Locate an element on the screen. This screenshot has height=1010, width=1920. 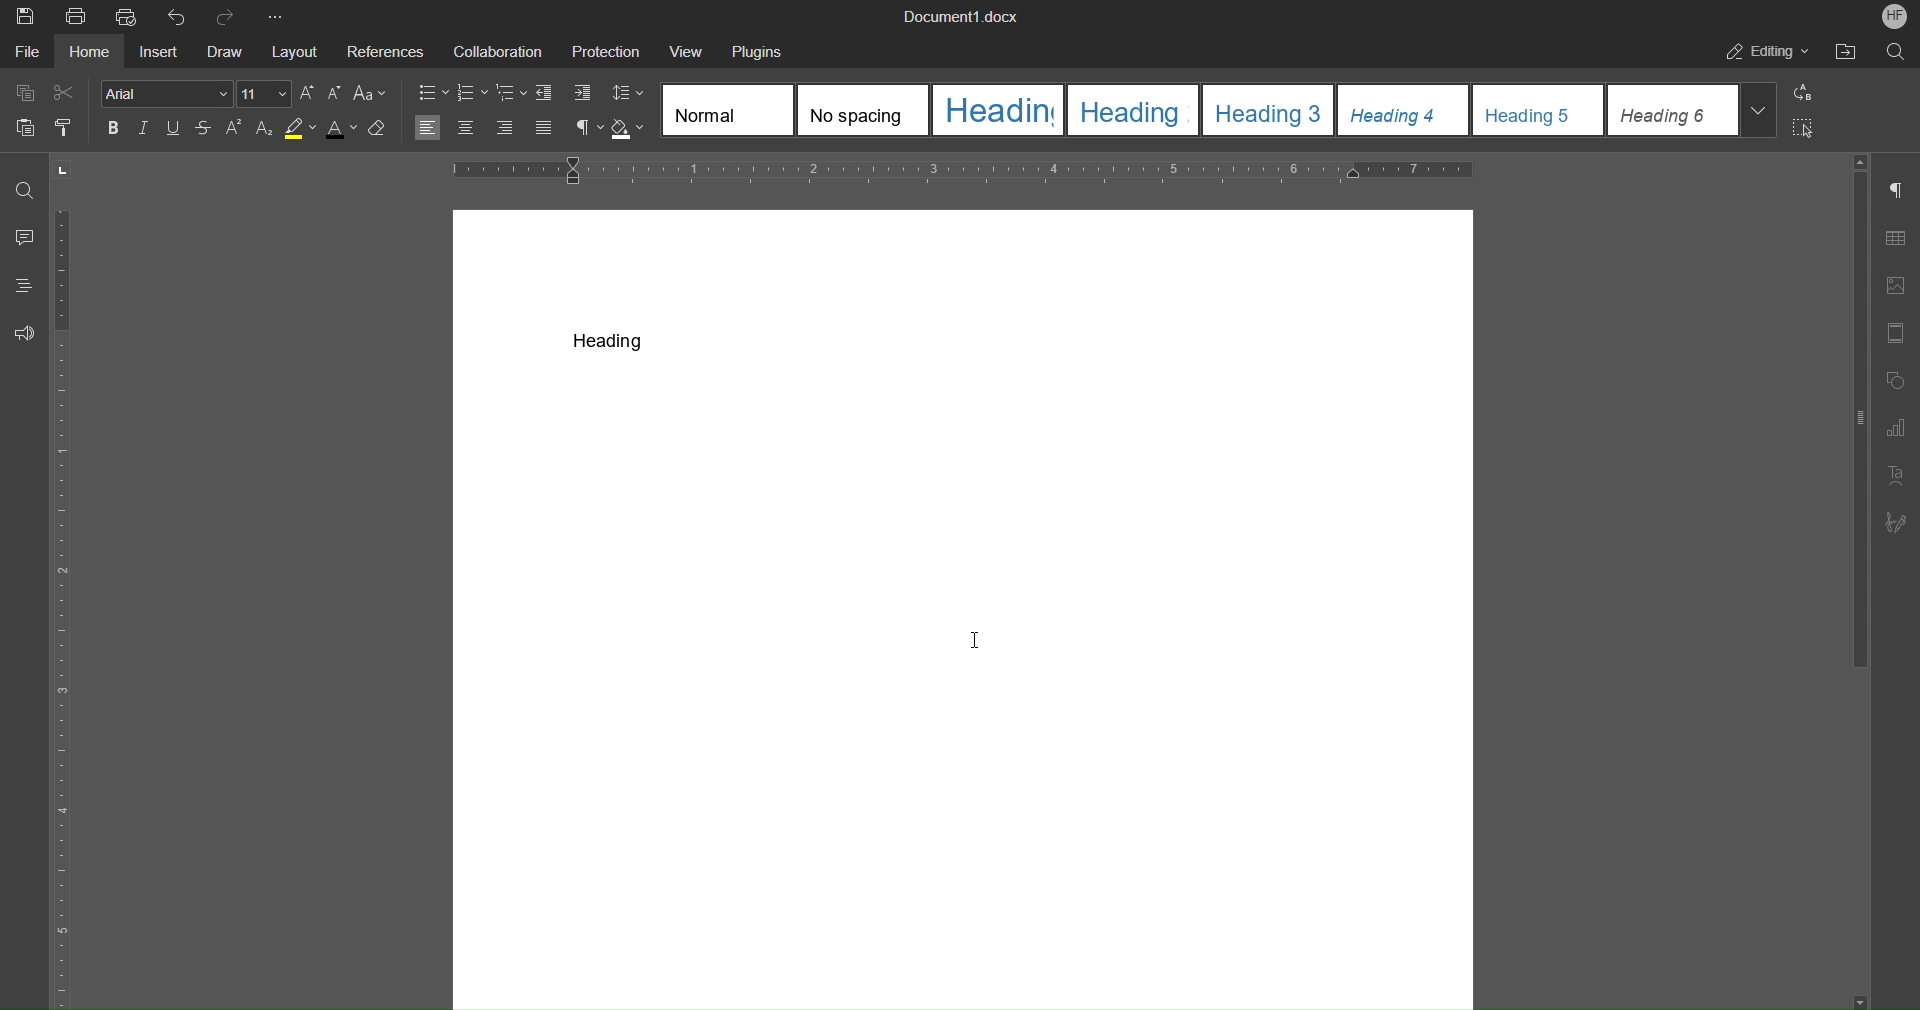
Shape Settings is located at coordinates (1897, 381).